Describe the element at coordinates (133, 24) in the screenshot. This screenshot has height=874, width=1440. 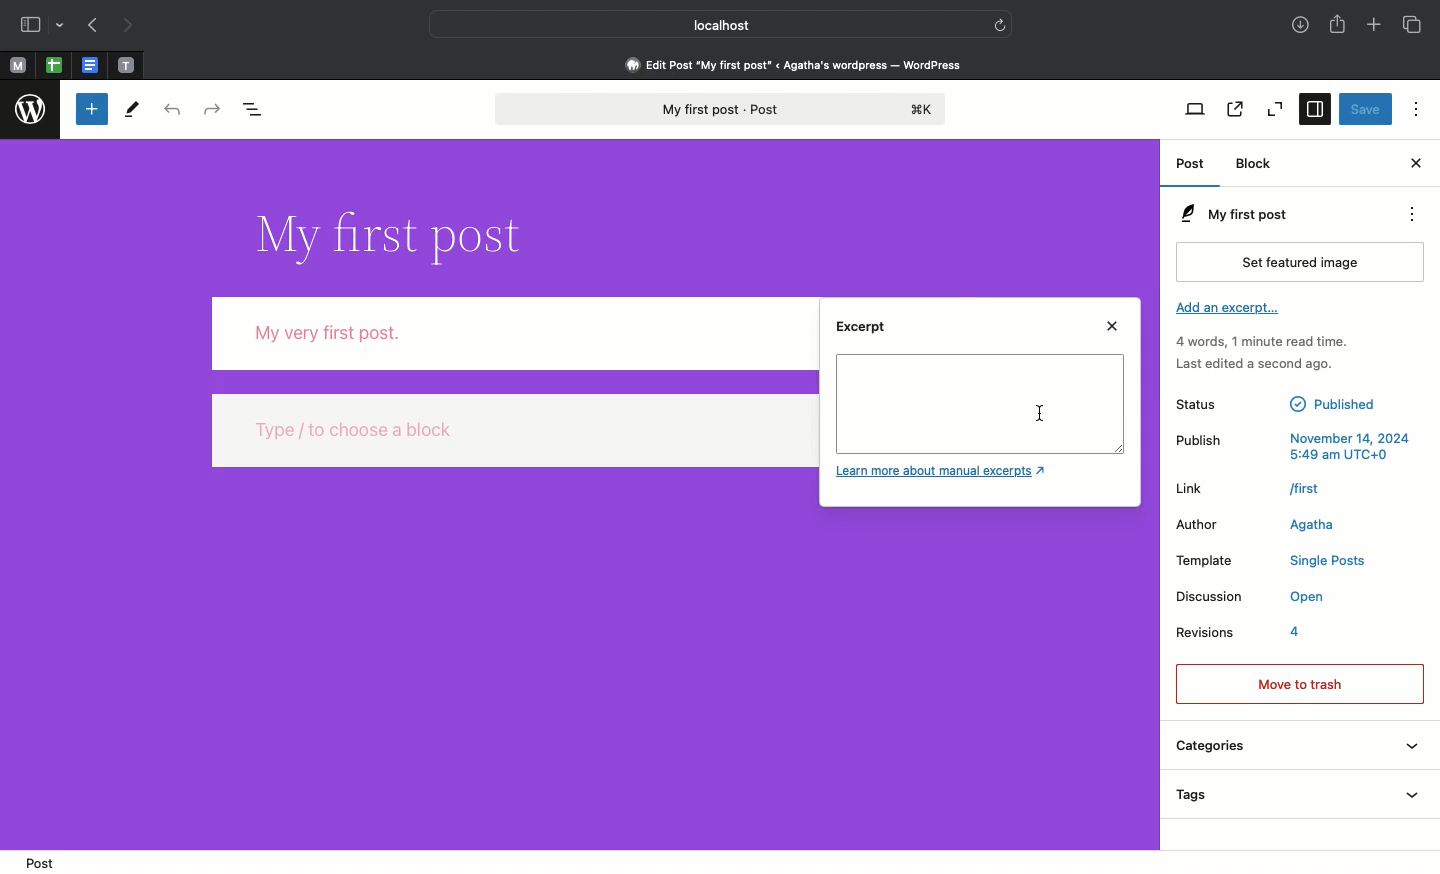
I see `Next page` at that location.